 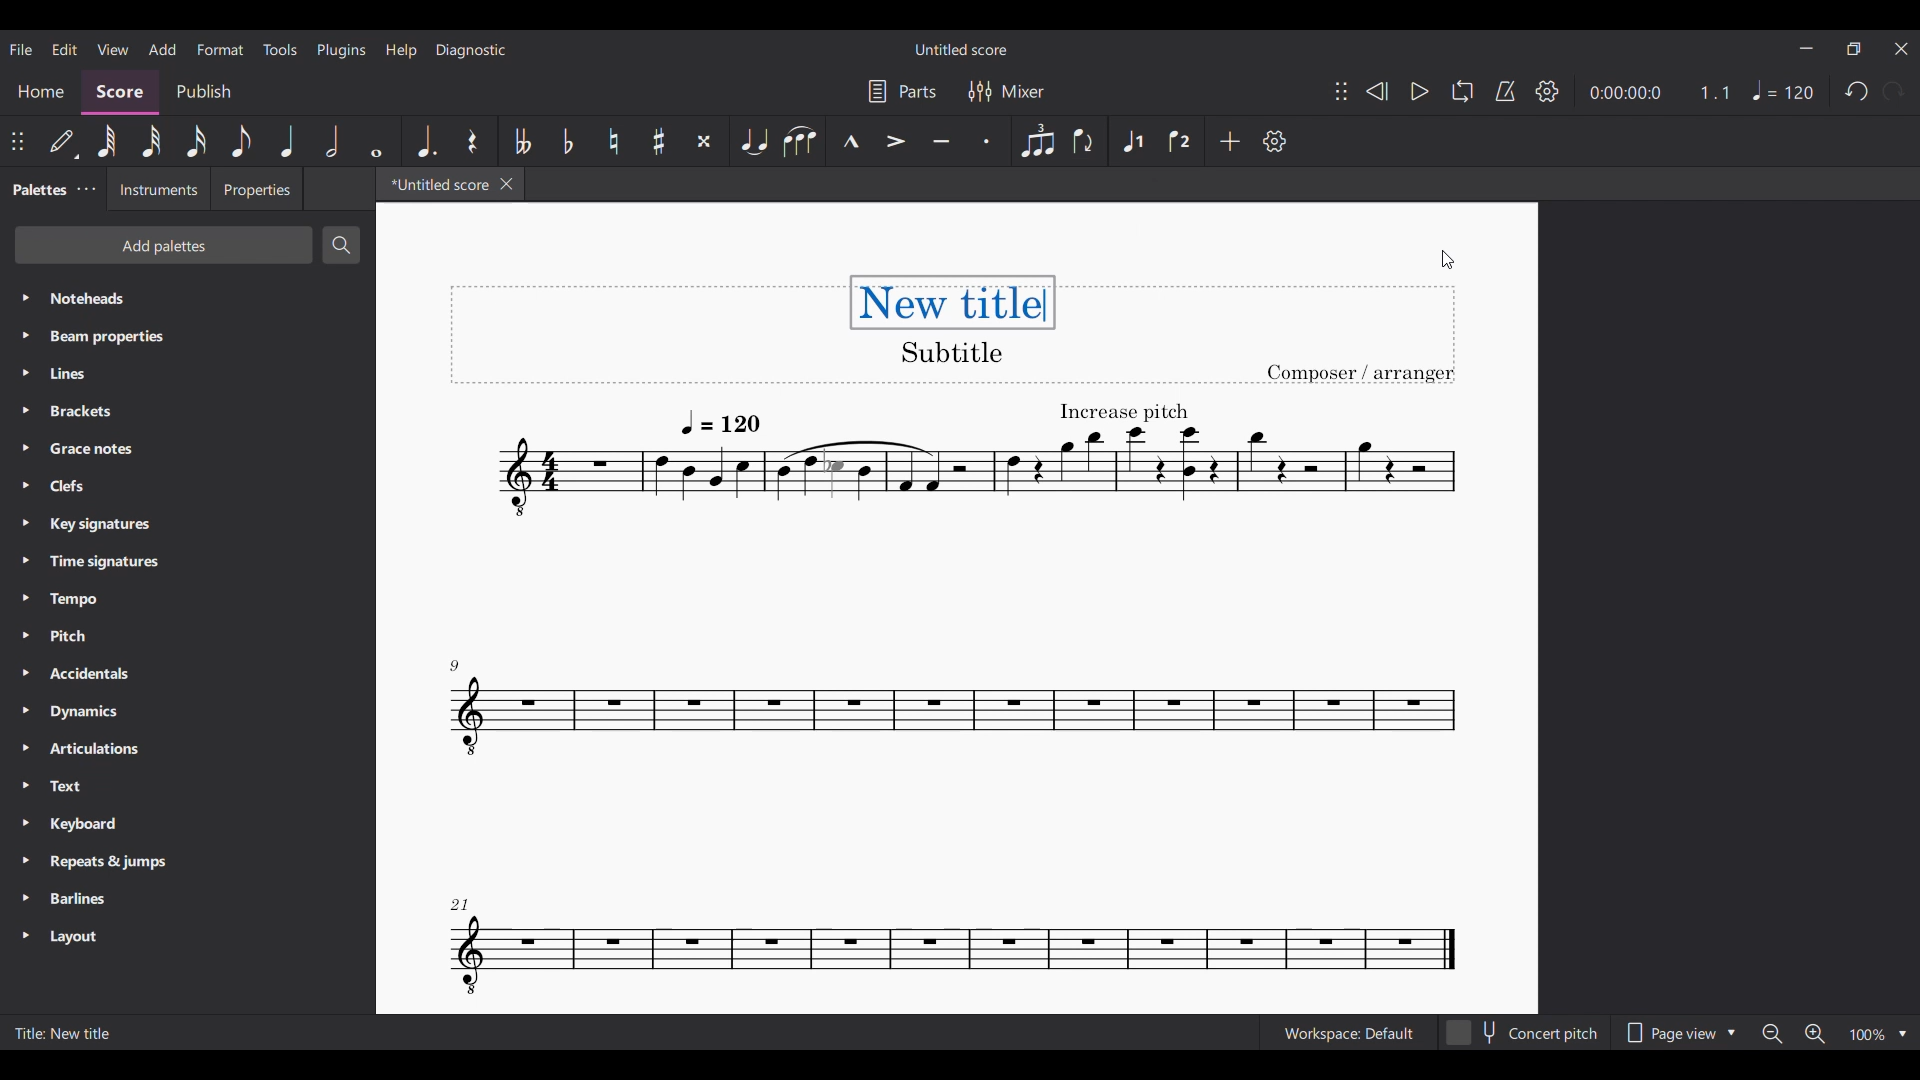 I want to click on Tuplet, so click(x=1037, y=141).